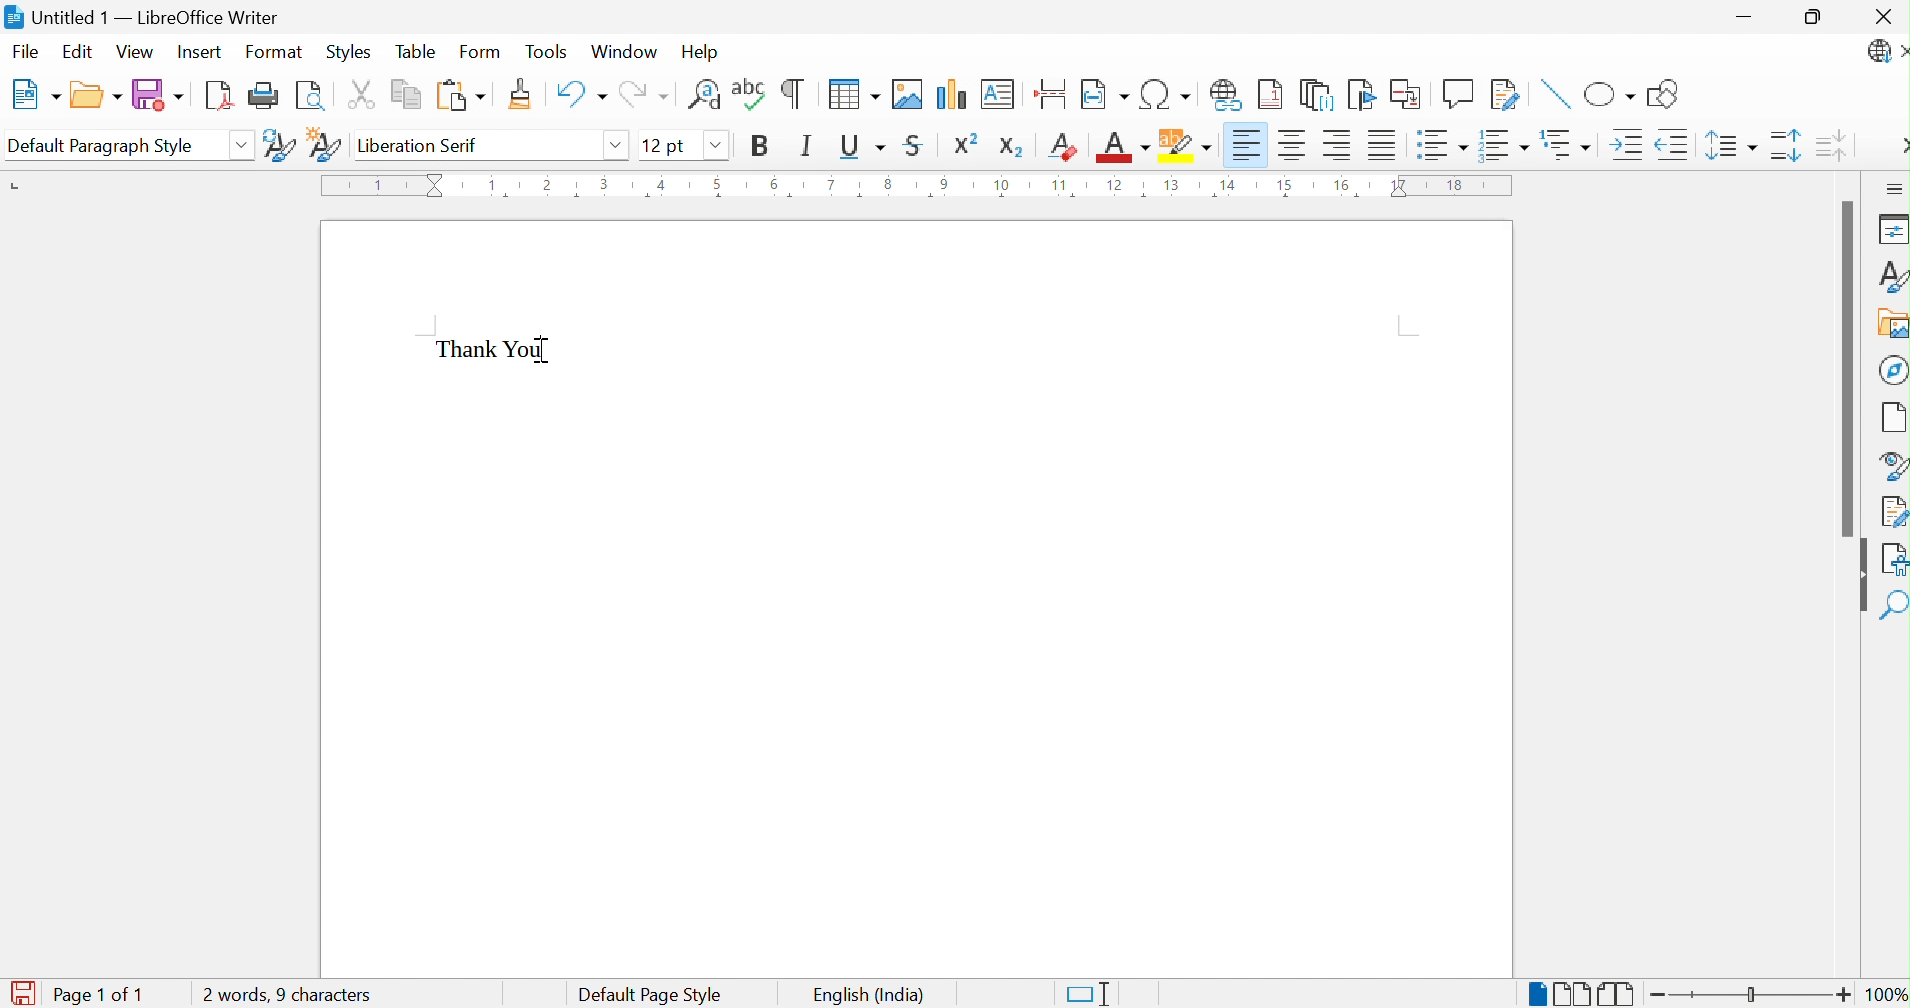 The height and width of the screenshot is (1008, 1910). I want to click on Insert Table, so click(852, 94).